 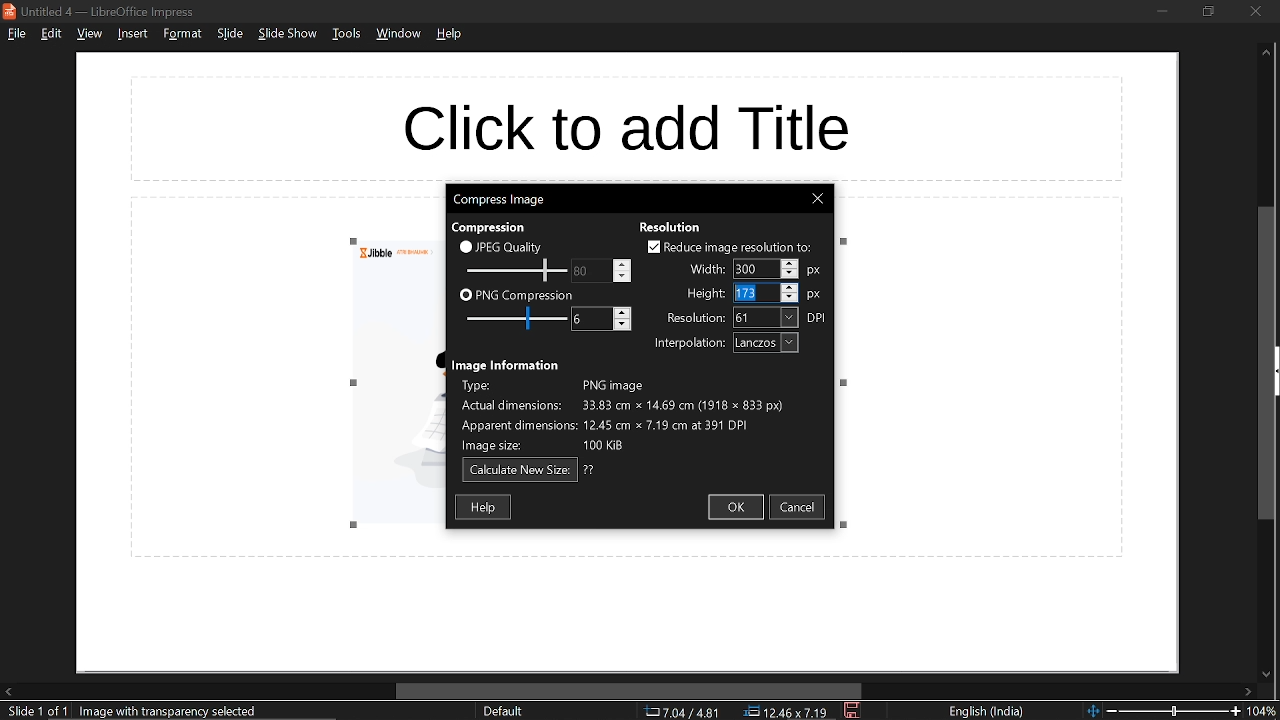 What do you see at coordinates (450, 38) in the screenshot?
I see `help` at bounding box center [450, 38].